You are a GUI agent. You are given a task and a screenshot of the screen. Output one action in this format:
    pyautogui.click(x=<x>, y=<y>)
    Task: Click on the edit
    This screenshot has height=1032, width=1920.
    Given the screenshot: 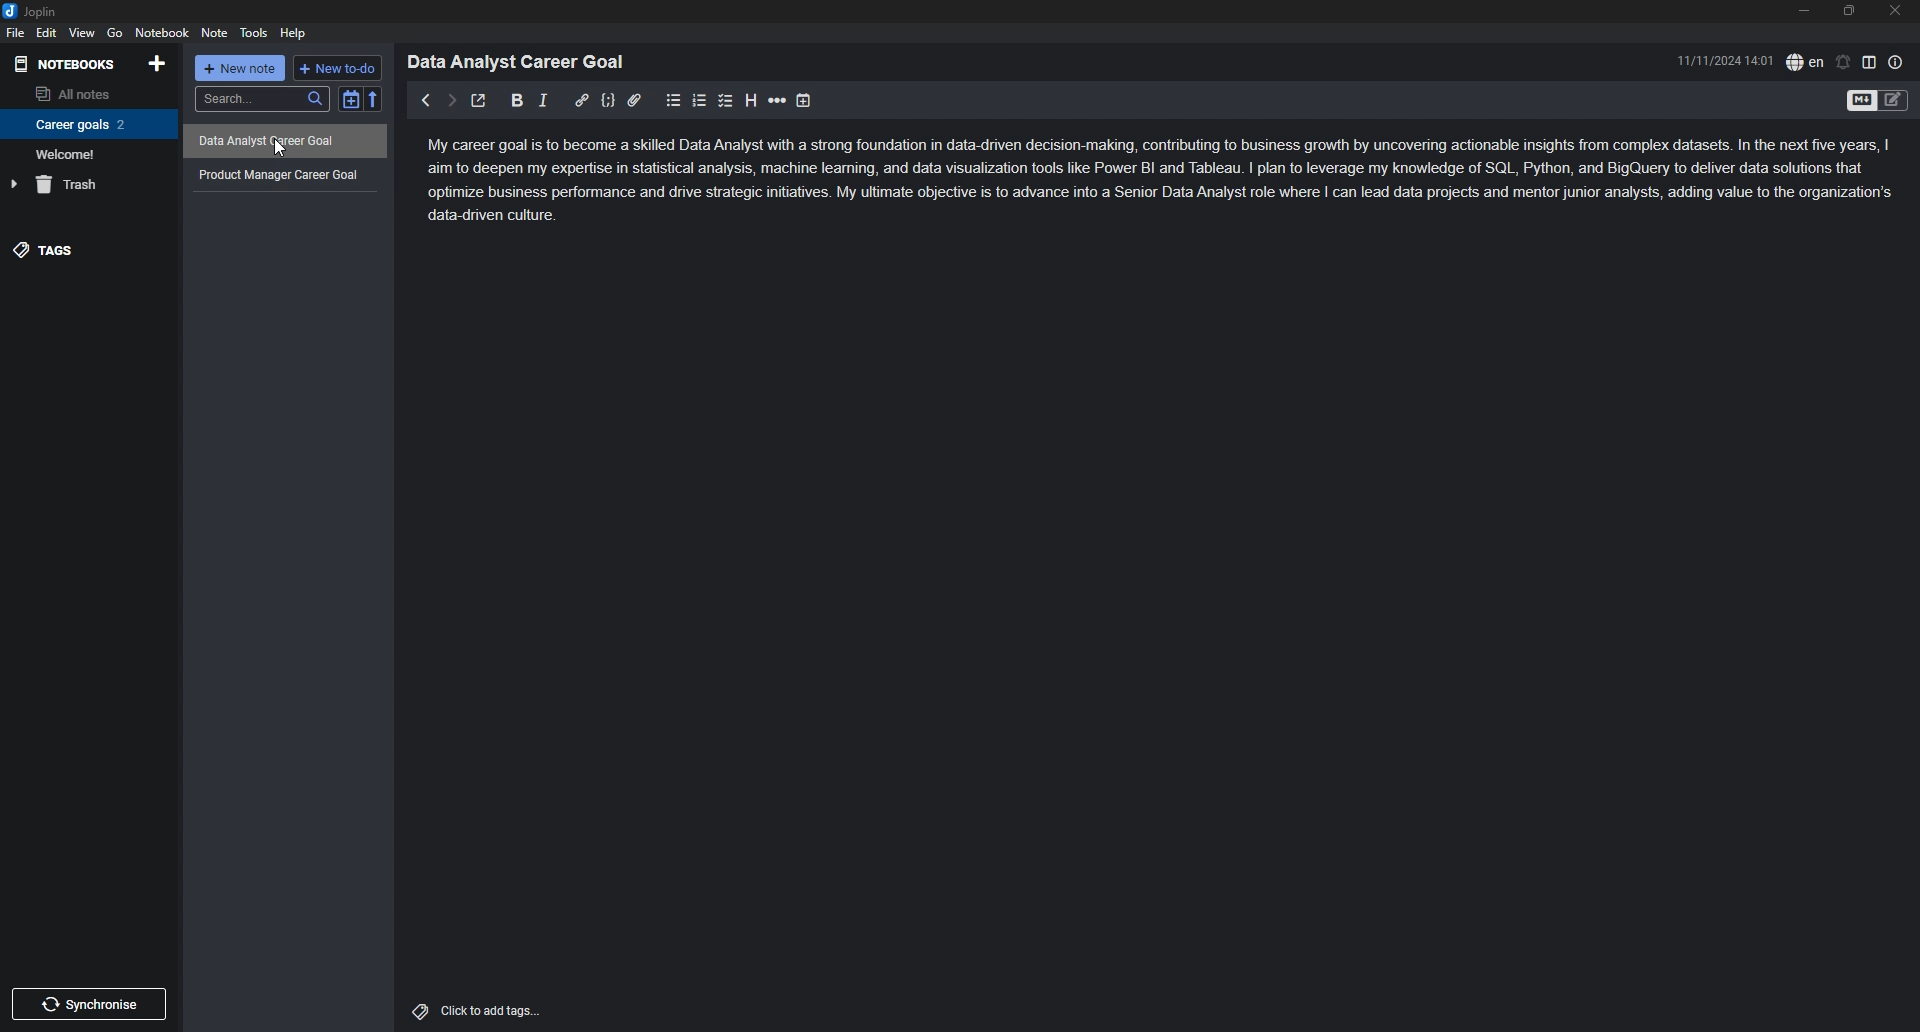 What is the action you would take?
    pyautogui.click(x=48, y=32)
    